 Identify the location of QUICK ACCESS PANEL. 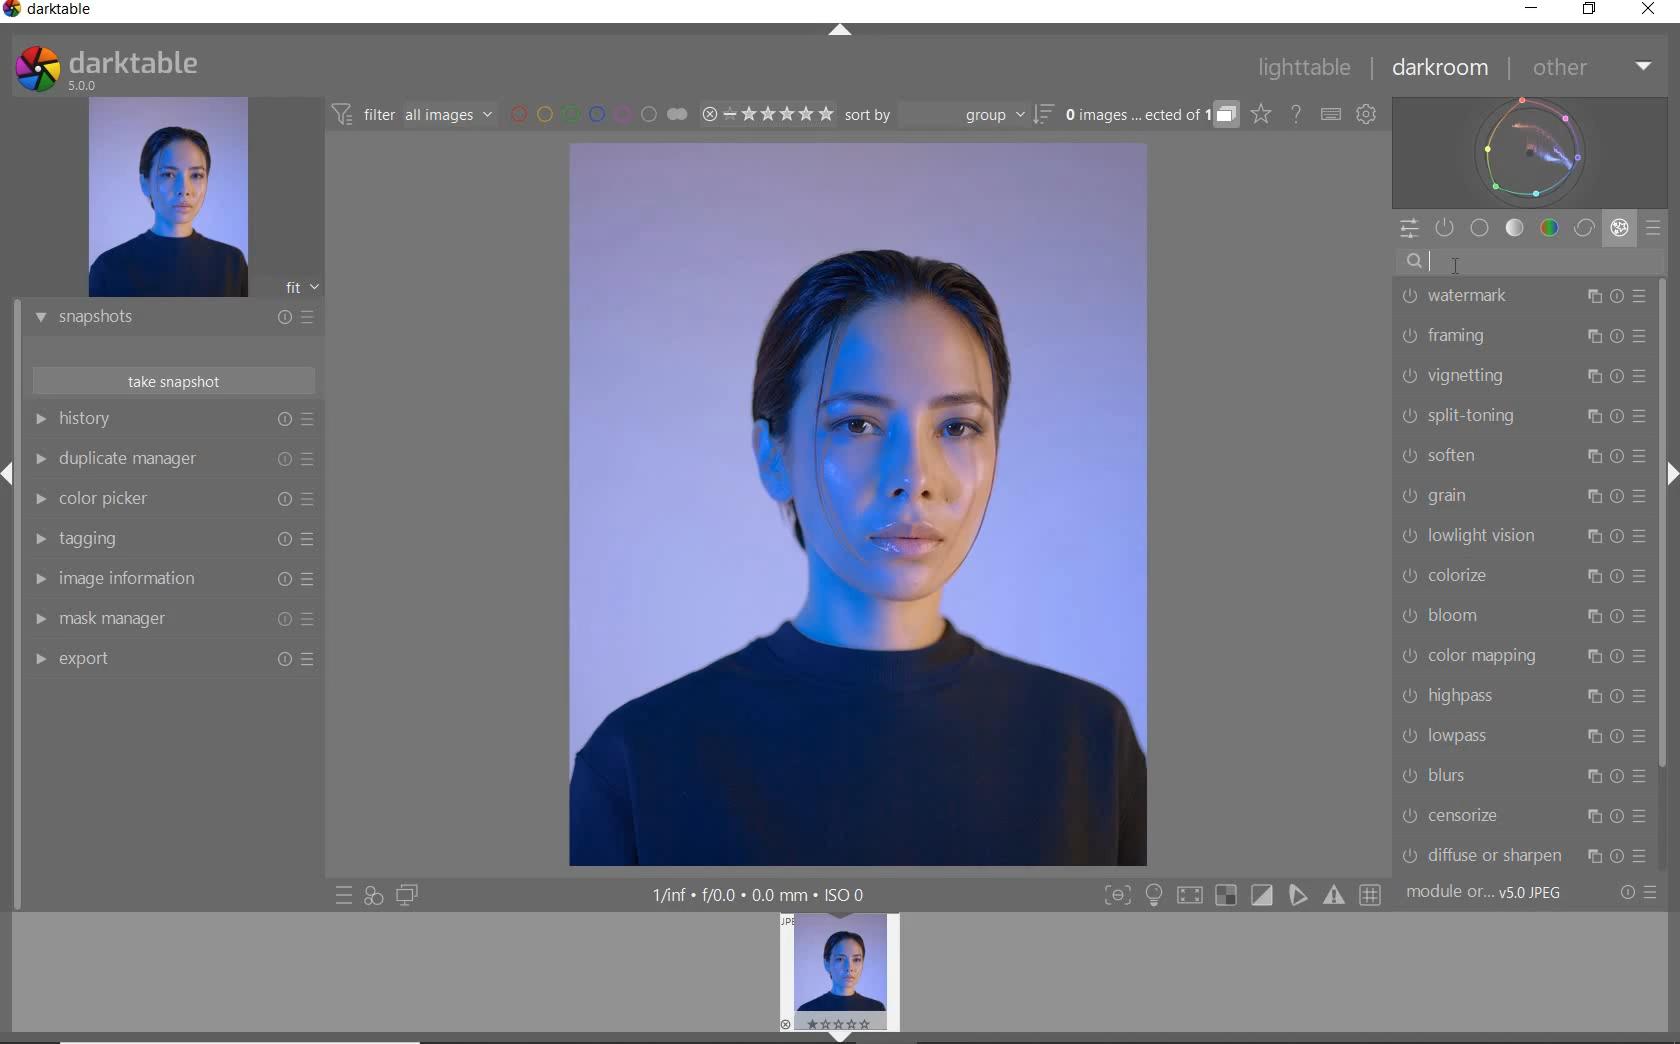
(1408, 230).